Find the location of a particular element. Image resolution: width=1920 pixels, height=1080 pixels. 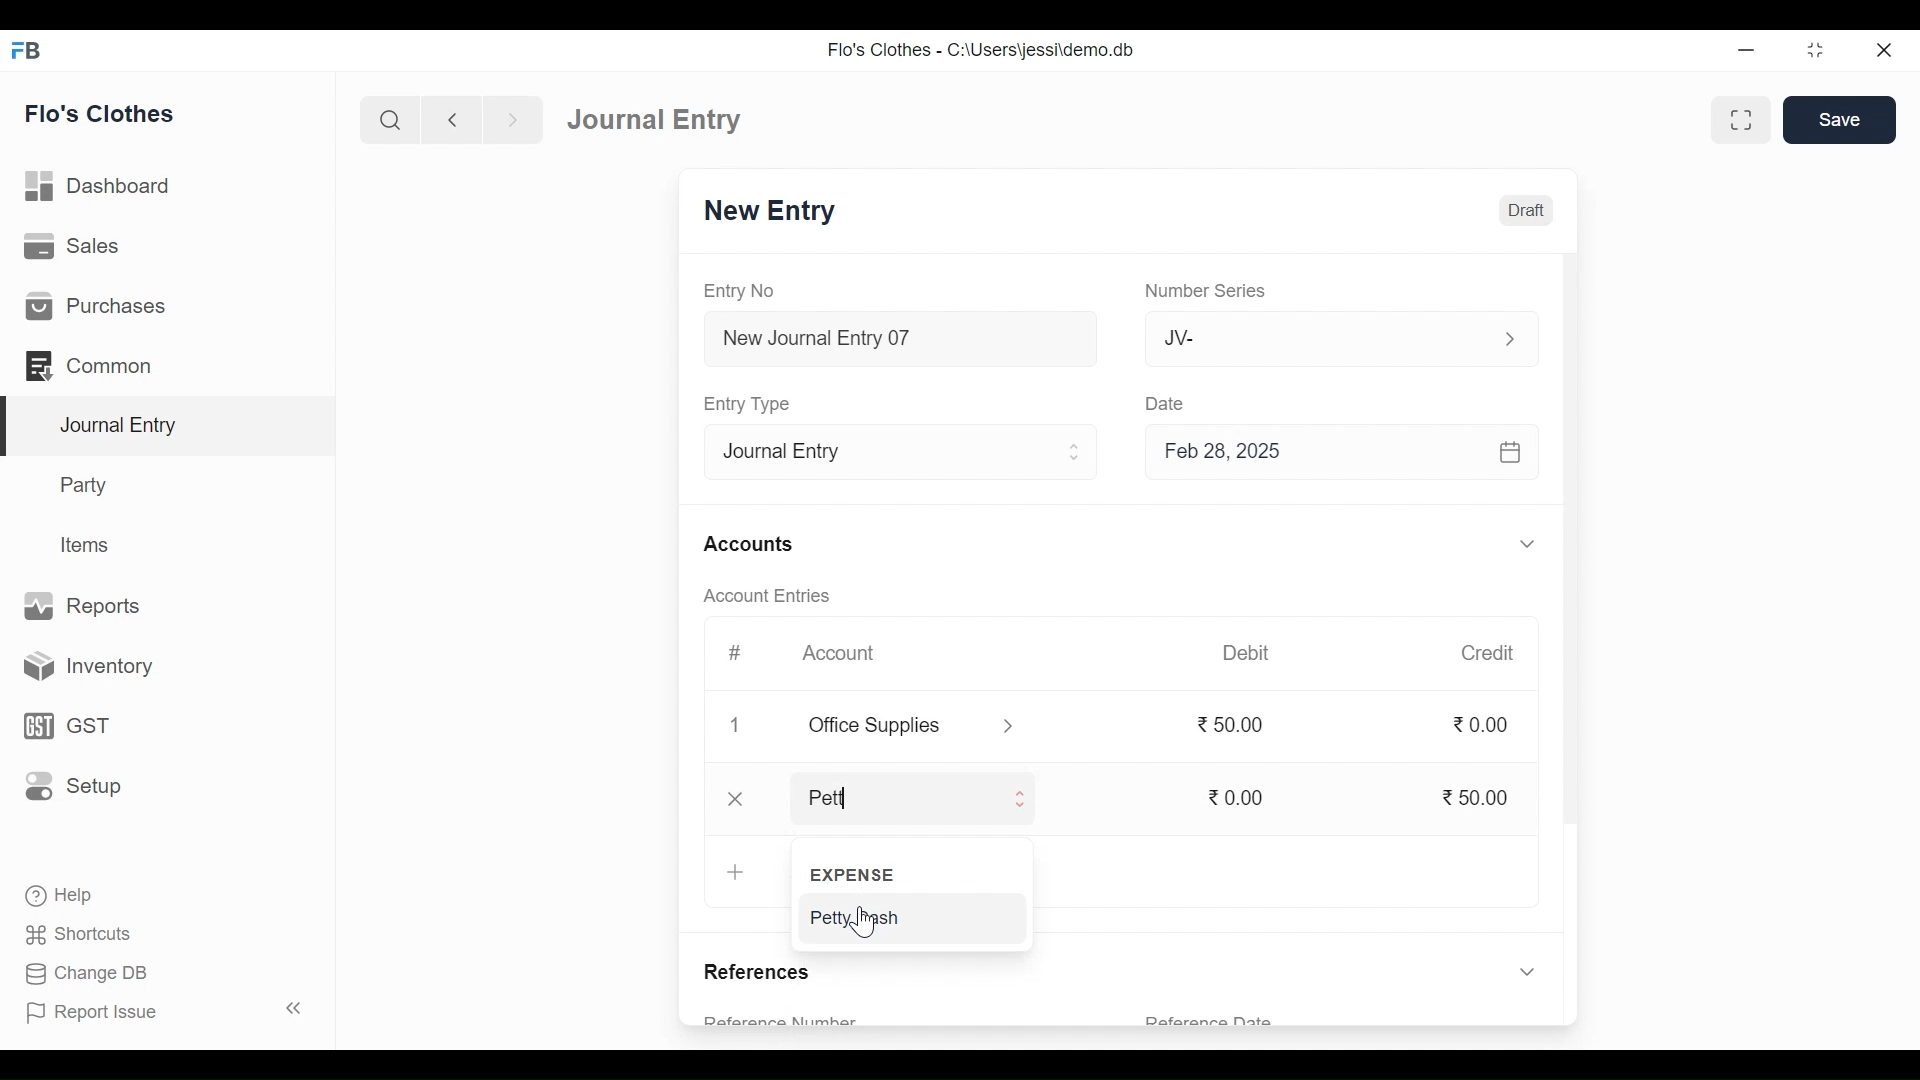

Toggle form and full width is located at coordinates (1741, 121).